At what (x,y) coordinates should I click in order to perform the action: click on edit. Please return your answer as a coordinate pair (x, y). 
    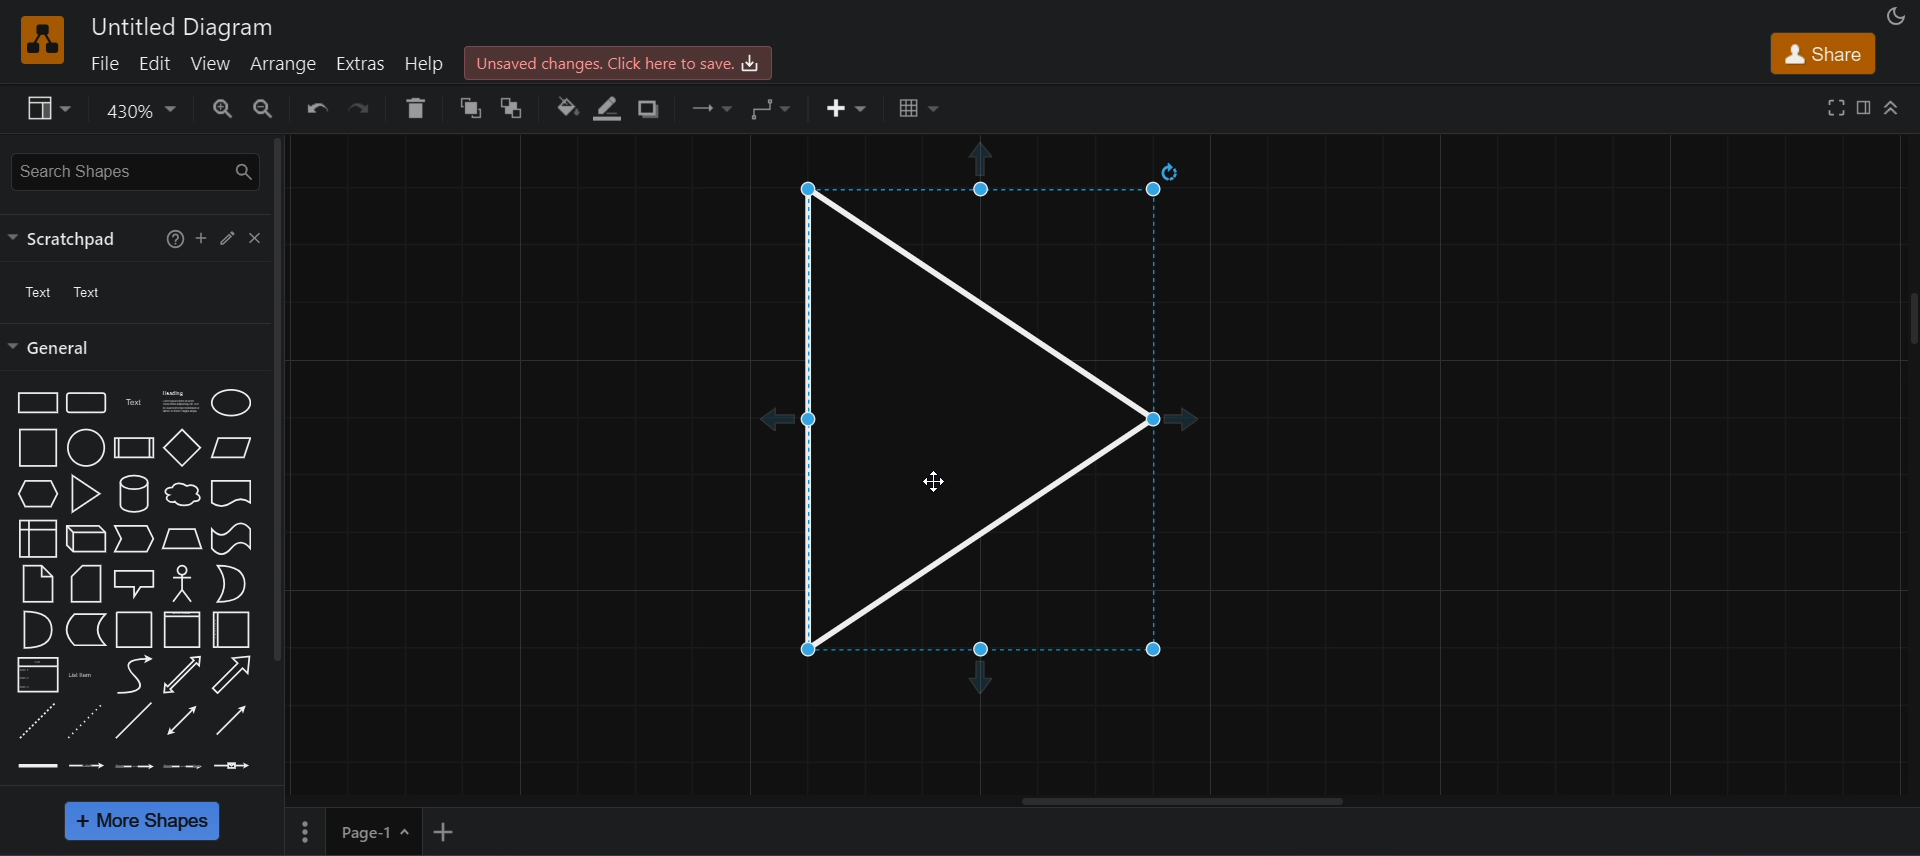
    Looking at the image, I should click on (225, 238).